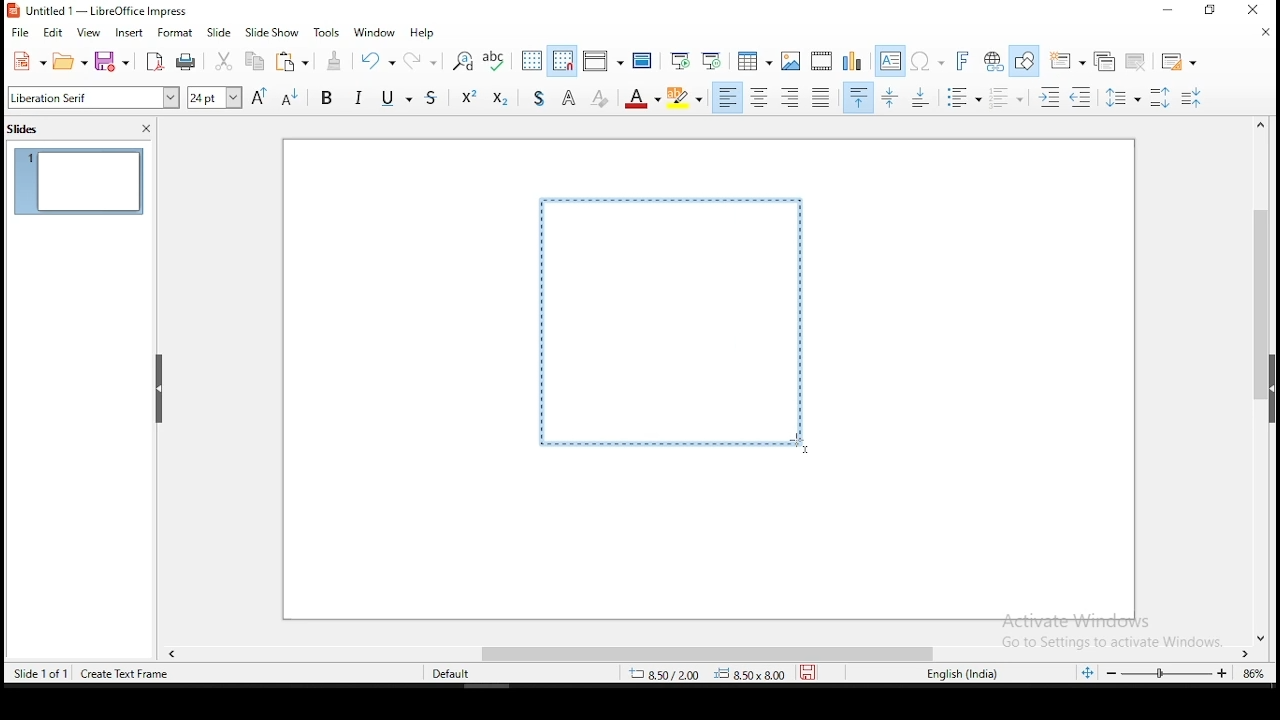  Describe the element at coordinates (376, 60) in the screenshot. I see `undo` at that location.